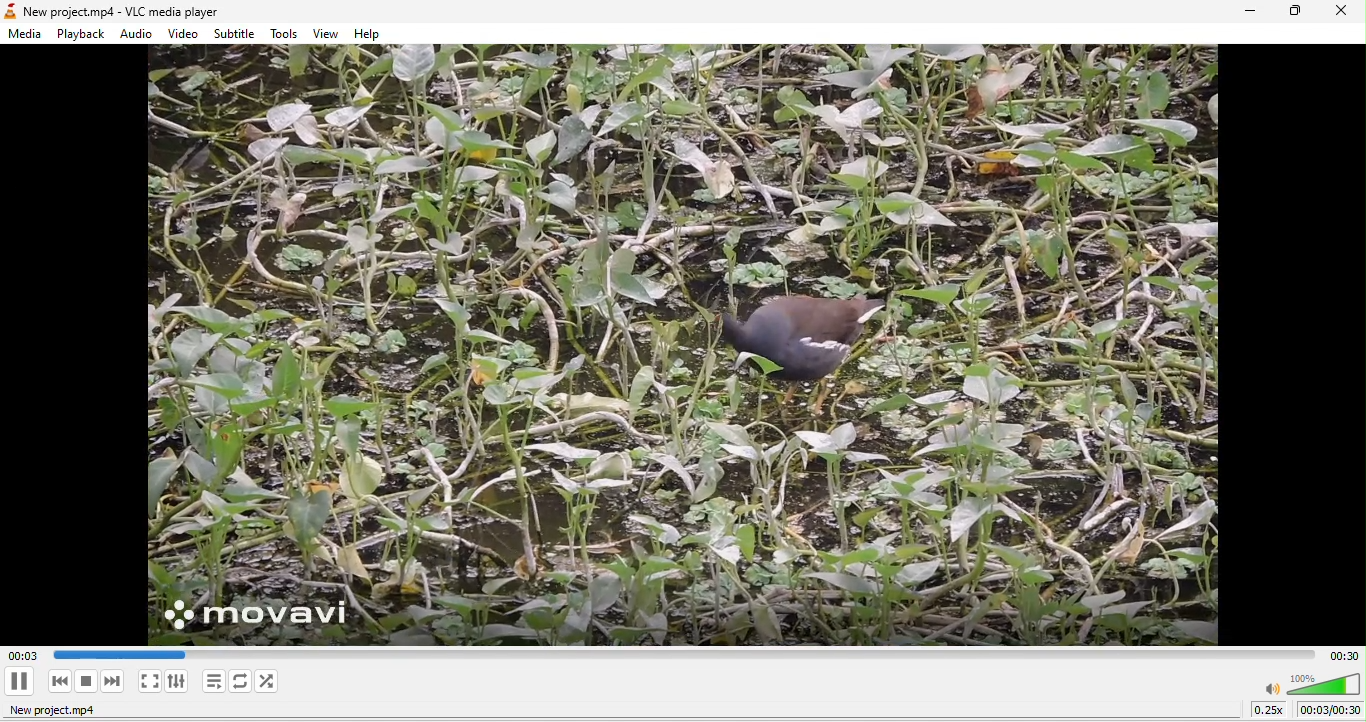 Image resolution: width=1366 pixels, height=722 pixels. What do you see at coordinates (1290, 14) in the screenshot?
I see `maximize` at bounding box center [1290, 14].